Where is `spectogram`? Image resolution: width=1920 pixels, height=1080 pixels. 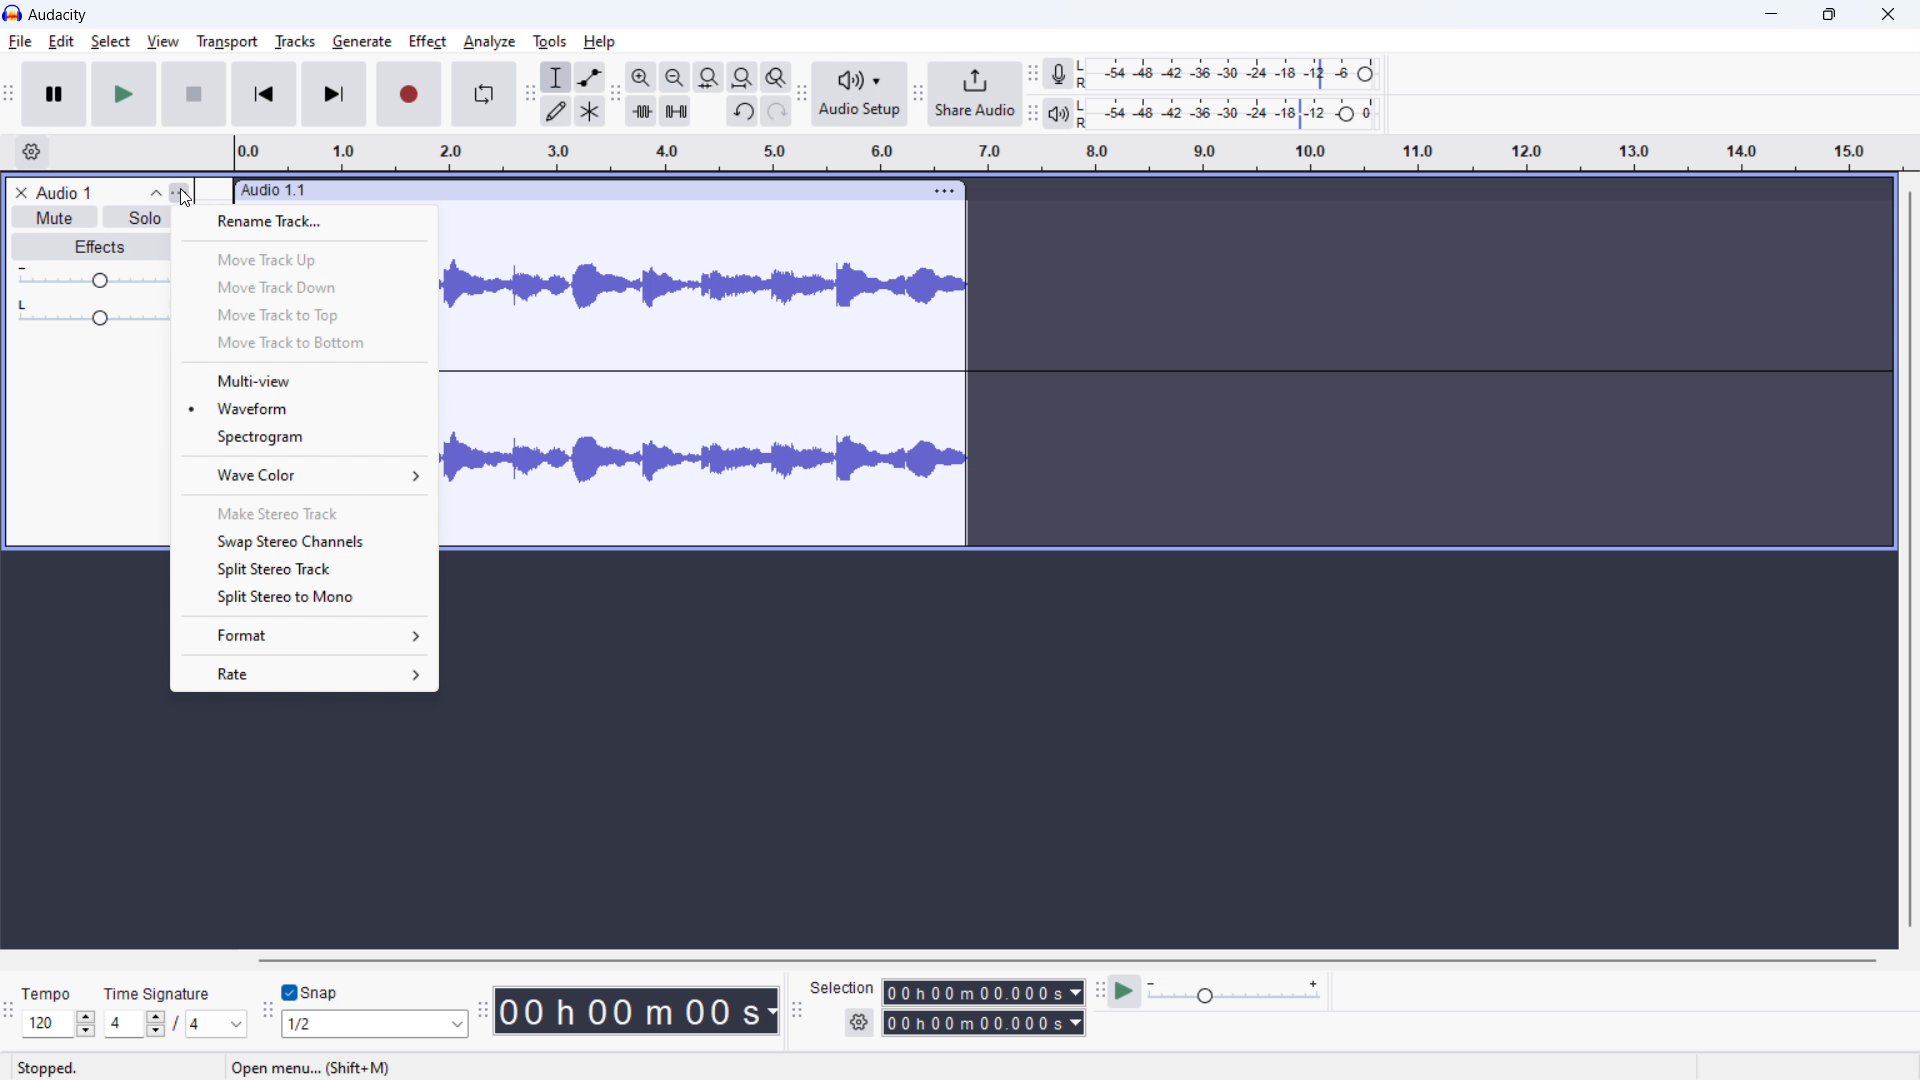
spectogram is located at coordinates (304, 437).